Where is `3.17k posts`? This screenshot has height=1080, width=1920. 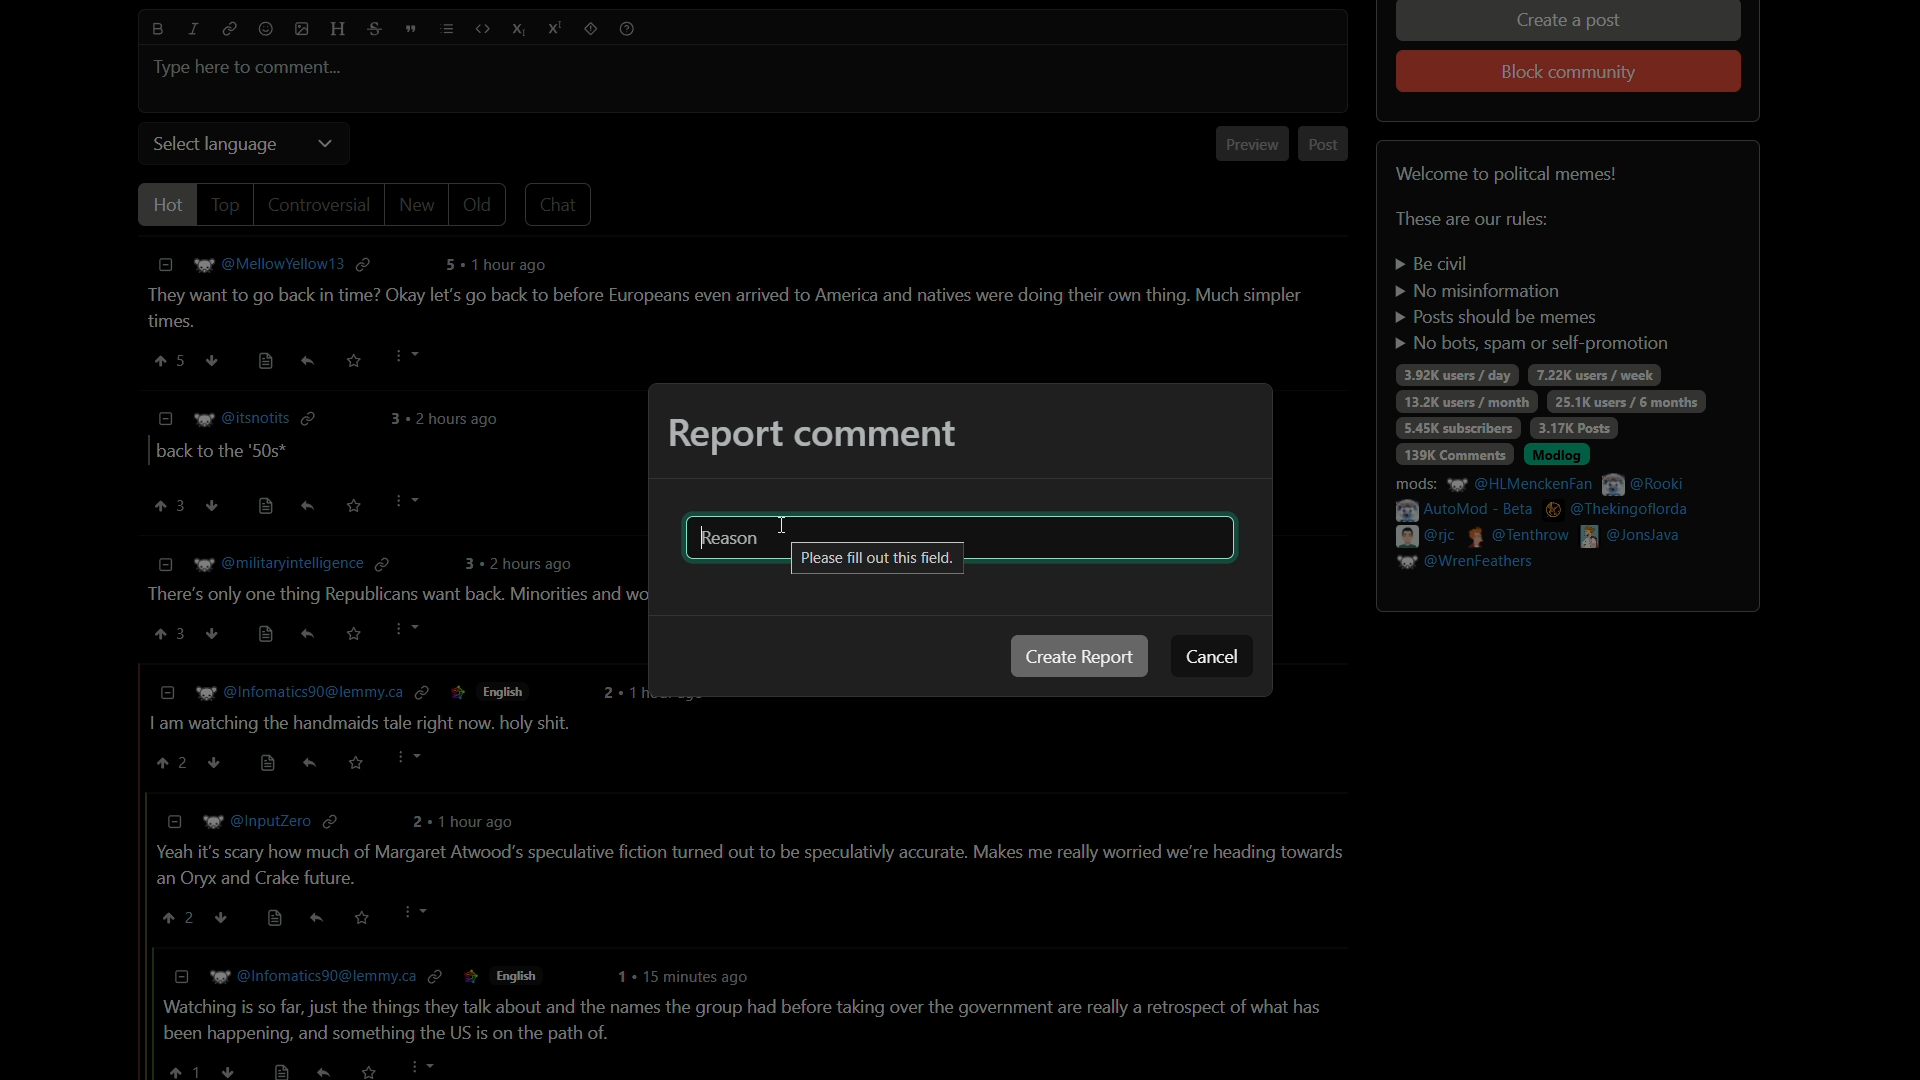 3.17k posts is located at coordinates (1573, 428).